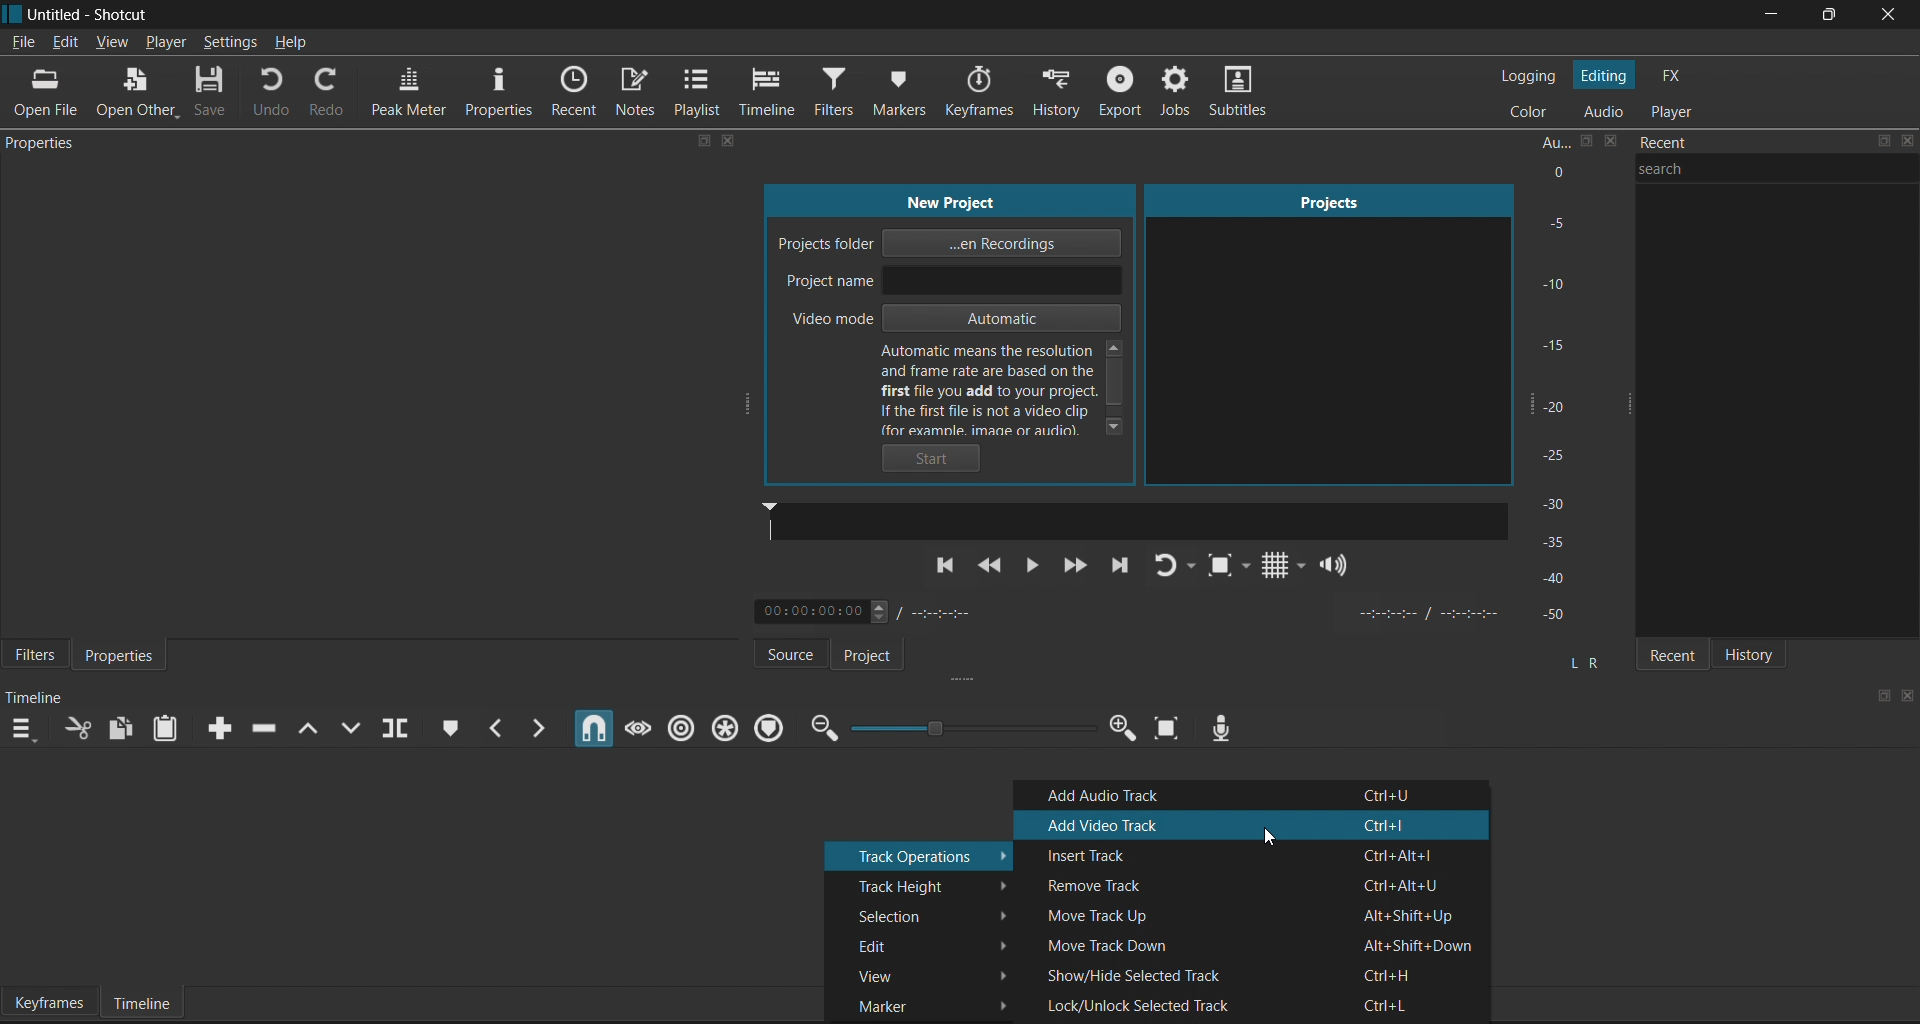  What do you see at coordinates (313, 726) in the screenshot?
I see `Lift` at bounding box center [313, 726].